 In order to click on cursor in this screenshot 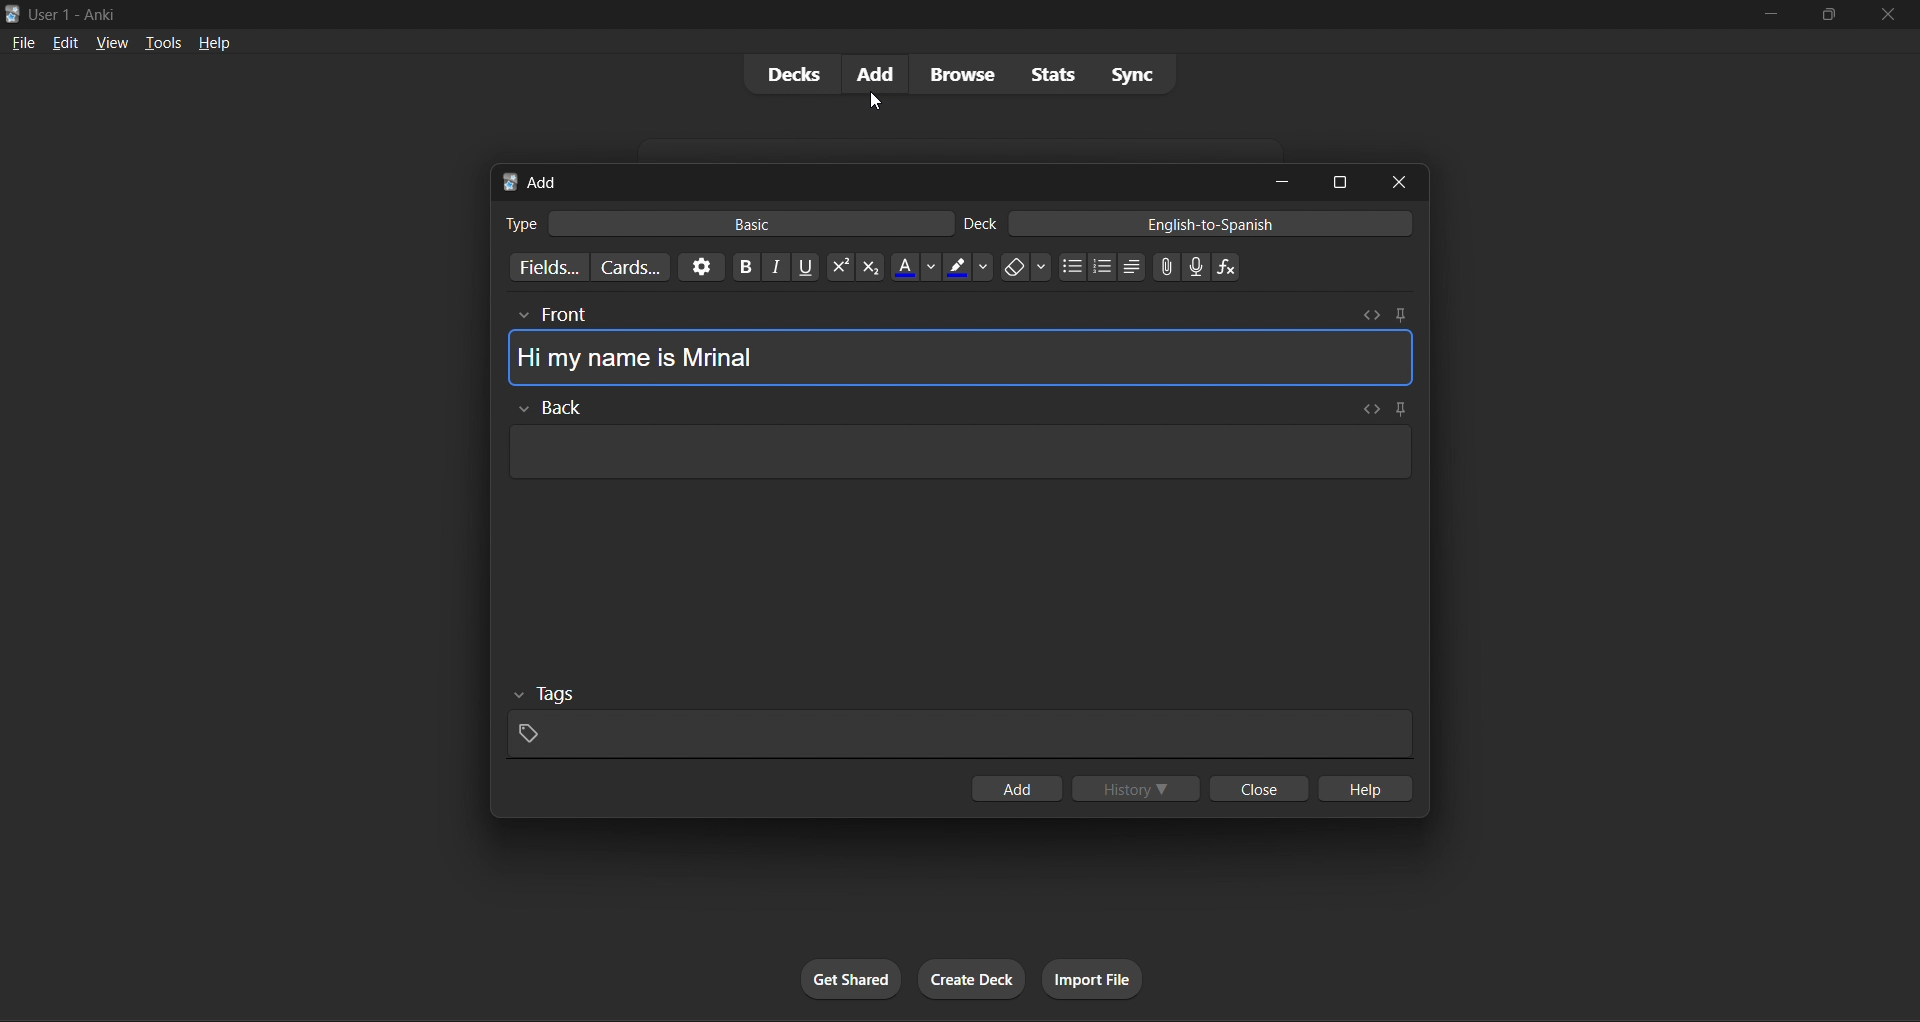, I will do `click(878, 99)`.